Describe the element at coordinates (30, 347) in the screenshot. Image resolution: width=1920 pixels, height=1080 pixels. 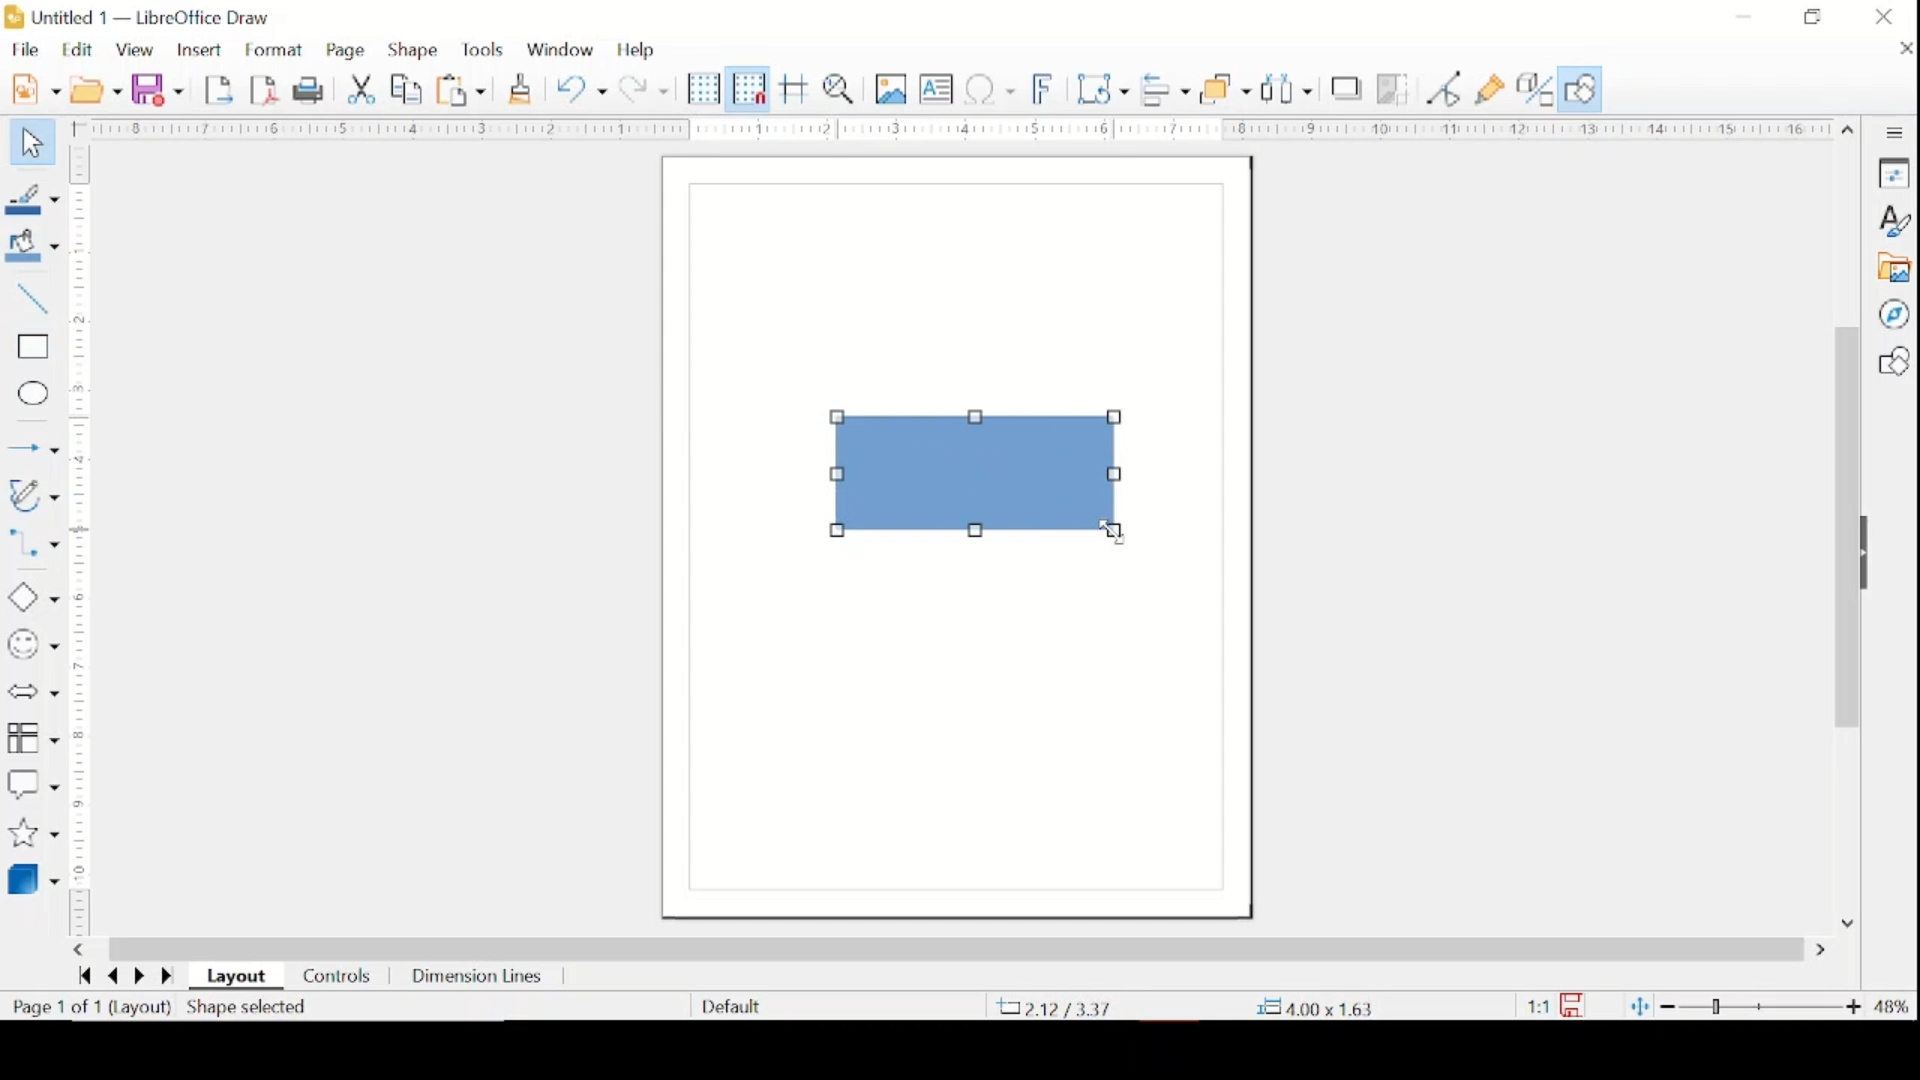
I see `insert rectangle` at that location.